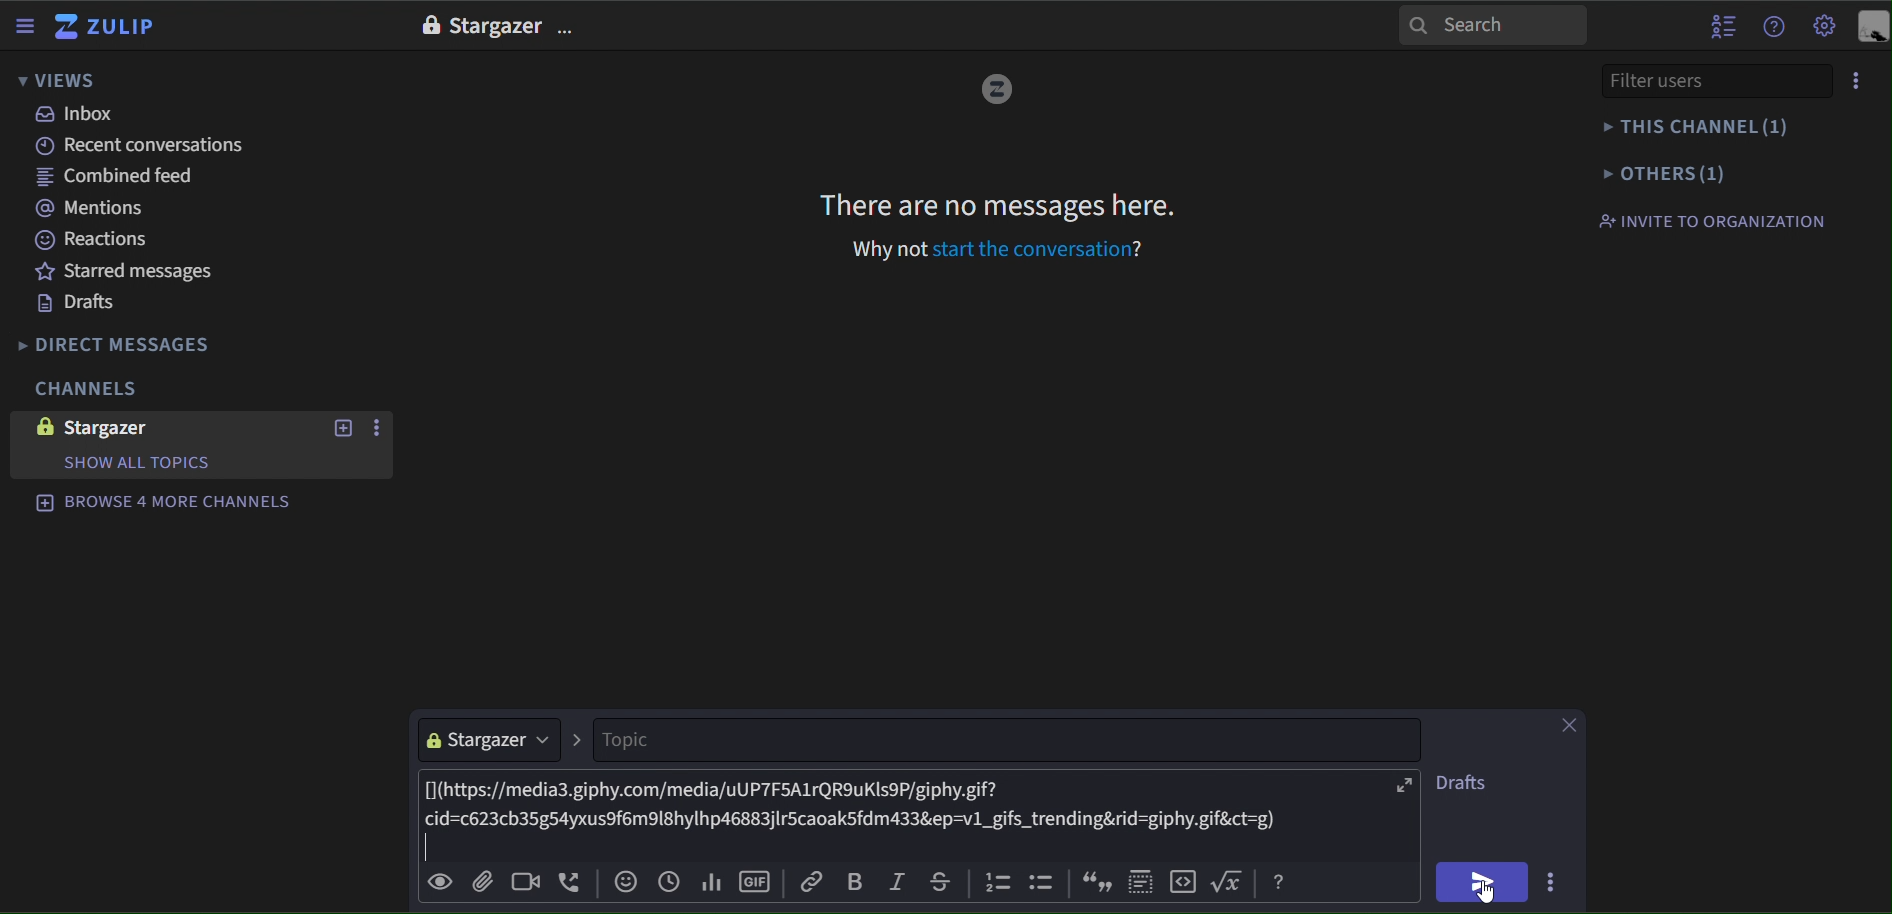 This screenshot has height=914, width=1892. What do you see at coordinates (902, 815) in the screenshot?
I see `[](https://media3.giphy.com/media/uUP7F5A1rQRIuKIs9P/giphy.gif?cid=c623cb35g54yxus9fém9I8hylhp46883jlr5caoak5fdm433&ep=vl_gifs_trending&rid=giphy.gif&ct=g)` at bounding box center [902, 815].